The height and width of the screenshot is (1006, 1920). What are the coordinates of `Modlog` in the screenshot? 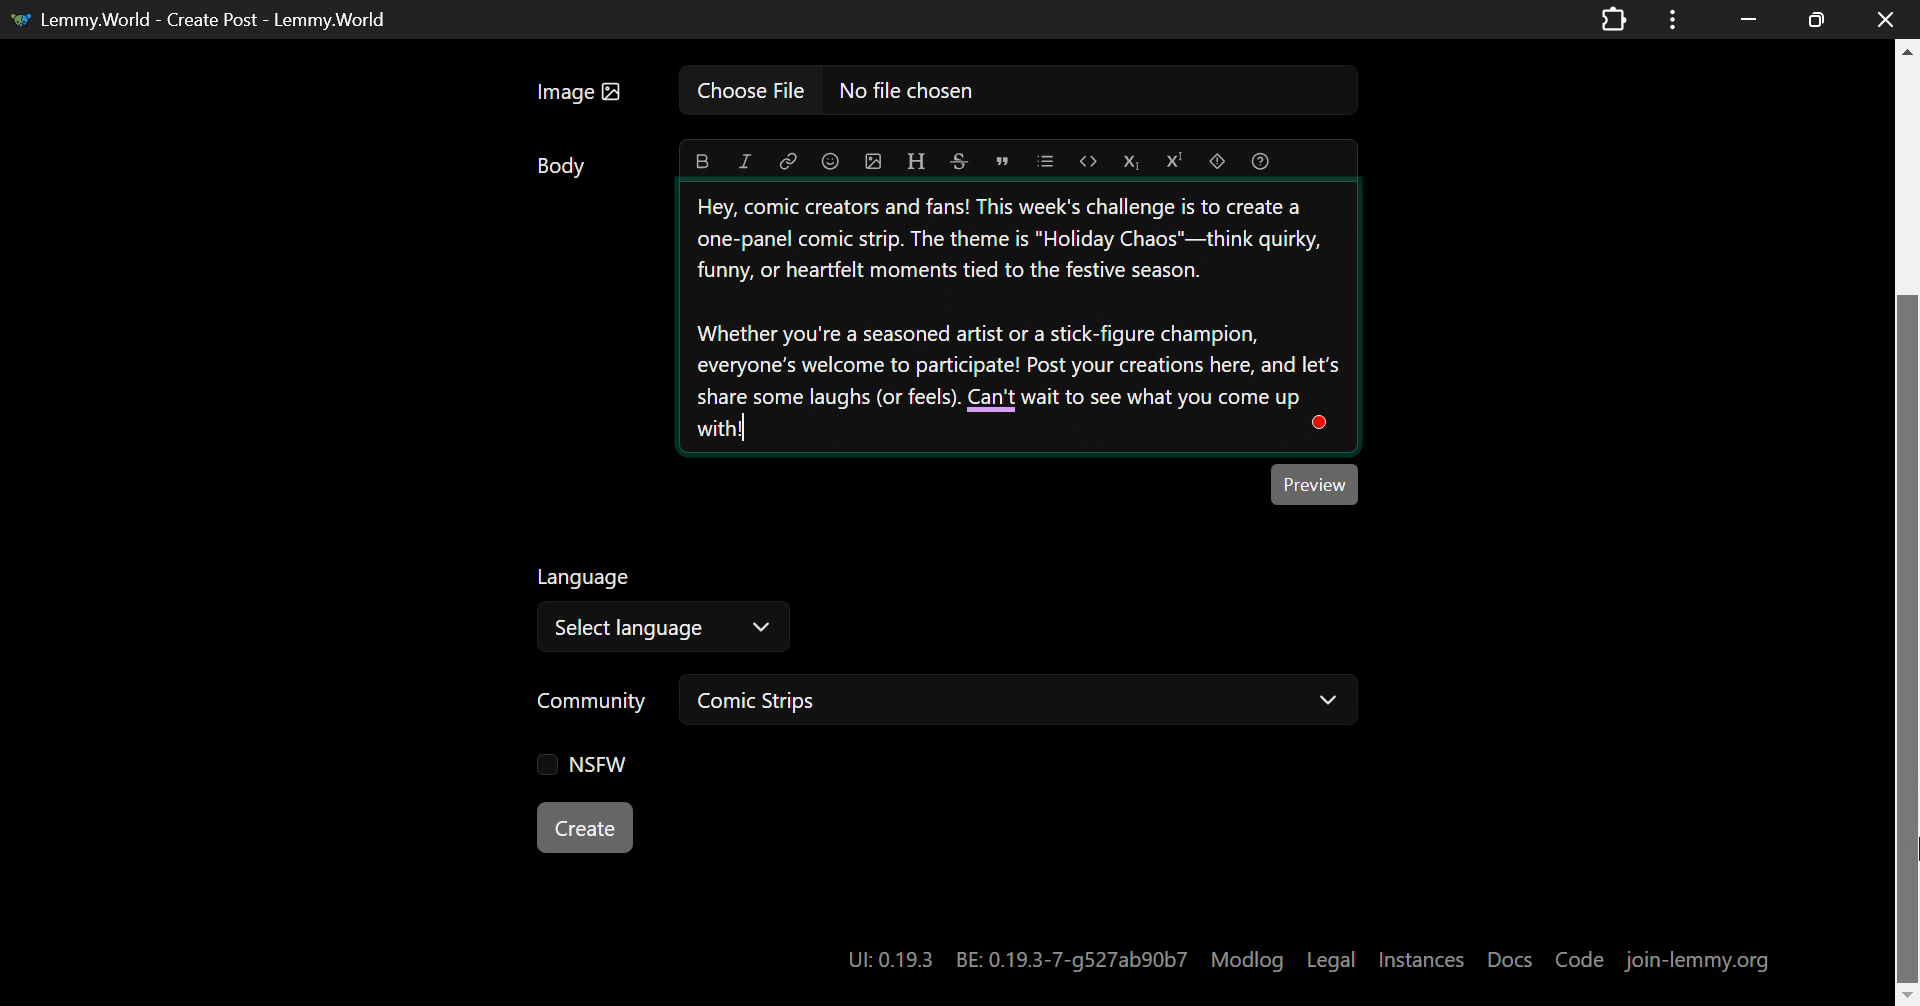 It's located at (1247, 960).